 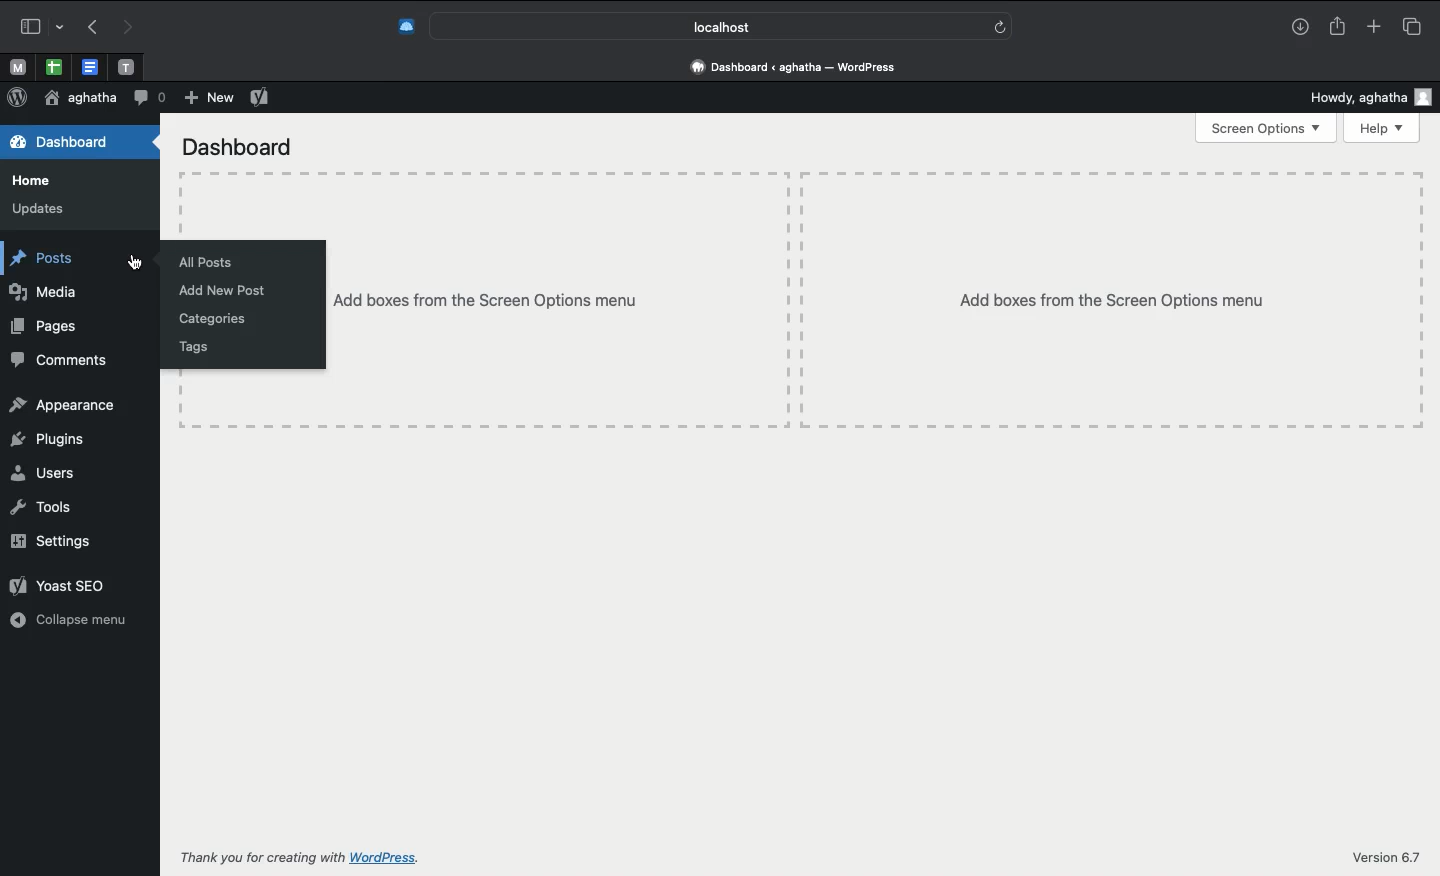 I want to click on Collapse menu, so click(x=67, y=619).